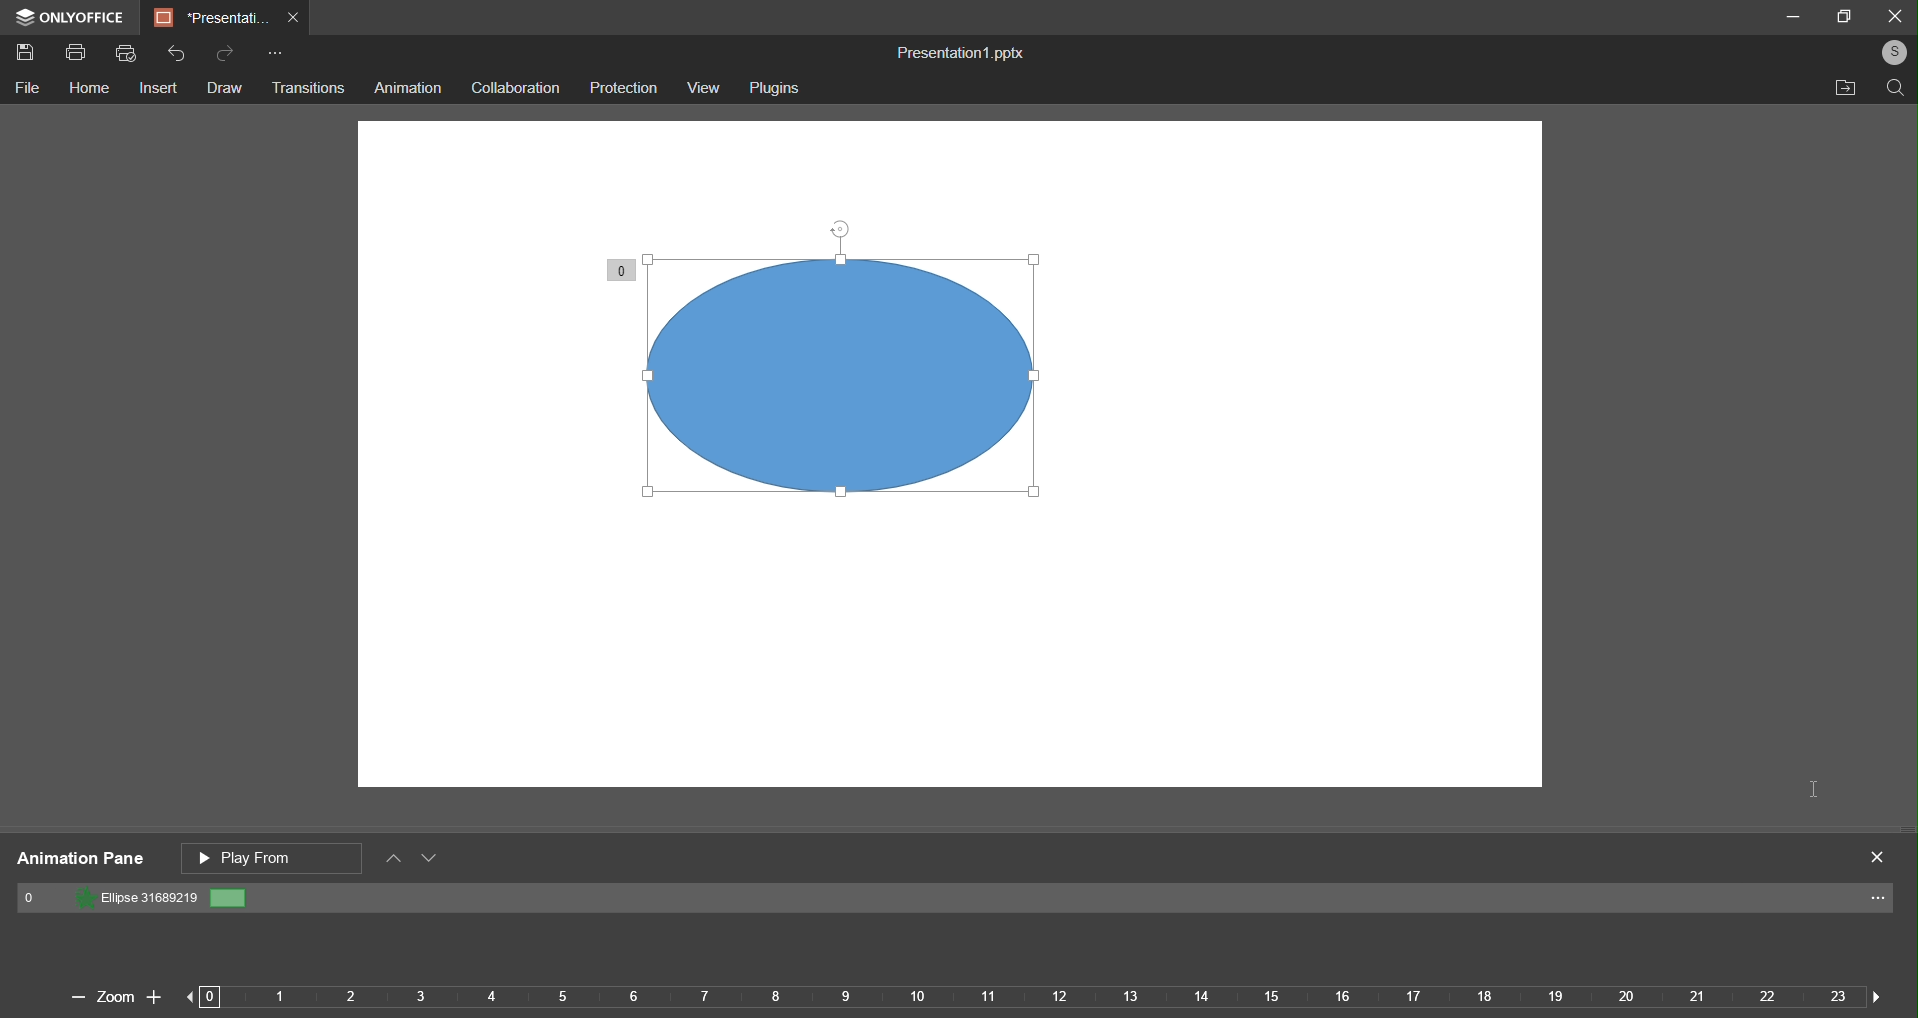  I want to click on Home, so click(88, 90).